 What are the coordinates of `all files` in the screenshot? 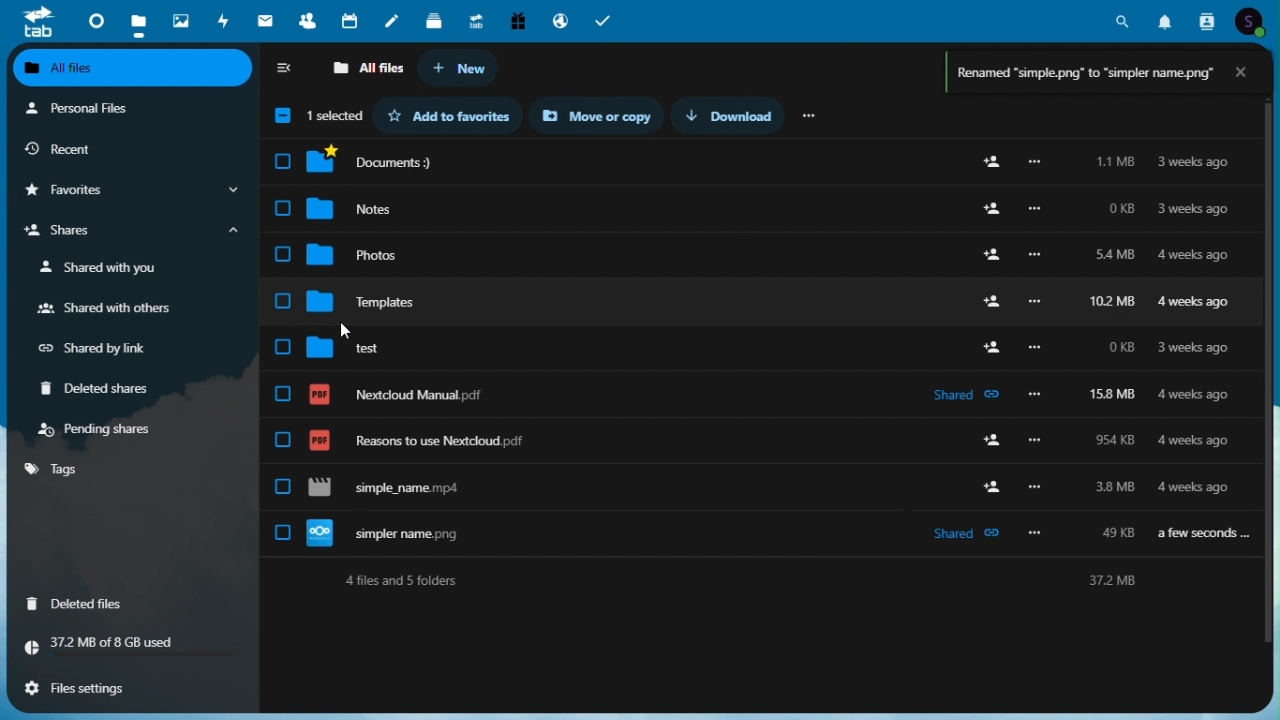 It's located at (134, 70).